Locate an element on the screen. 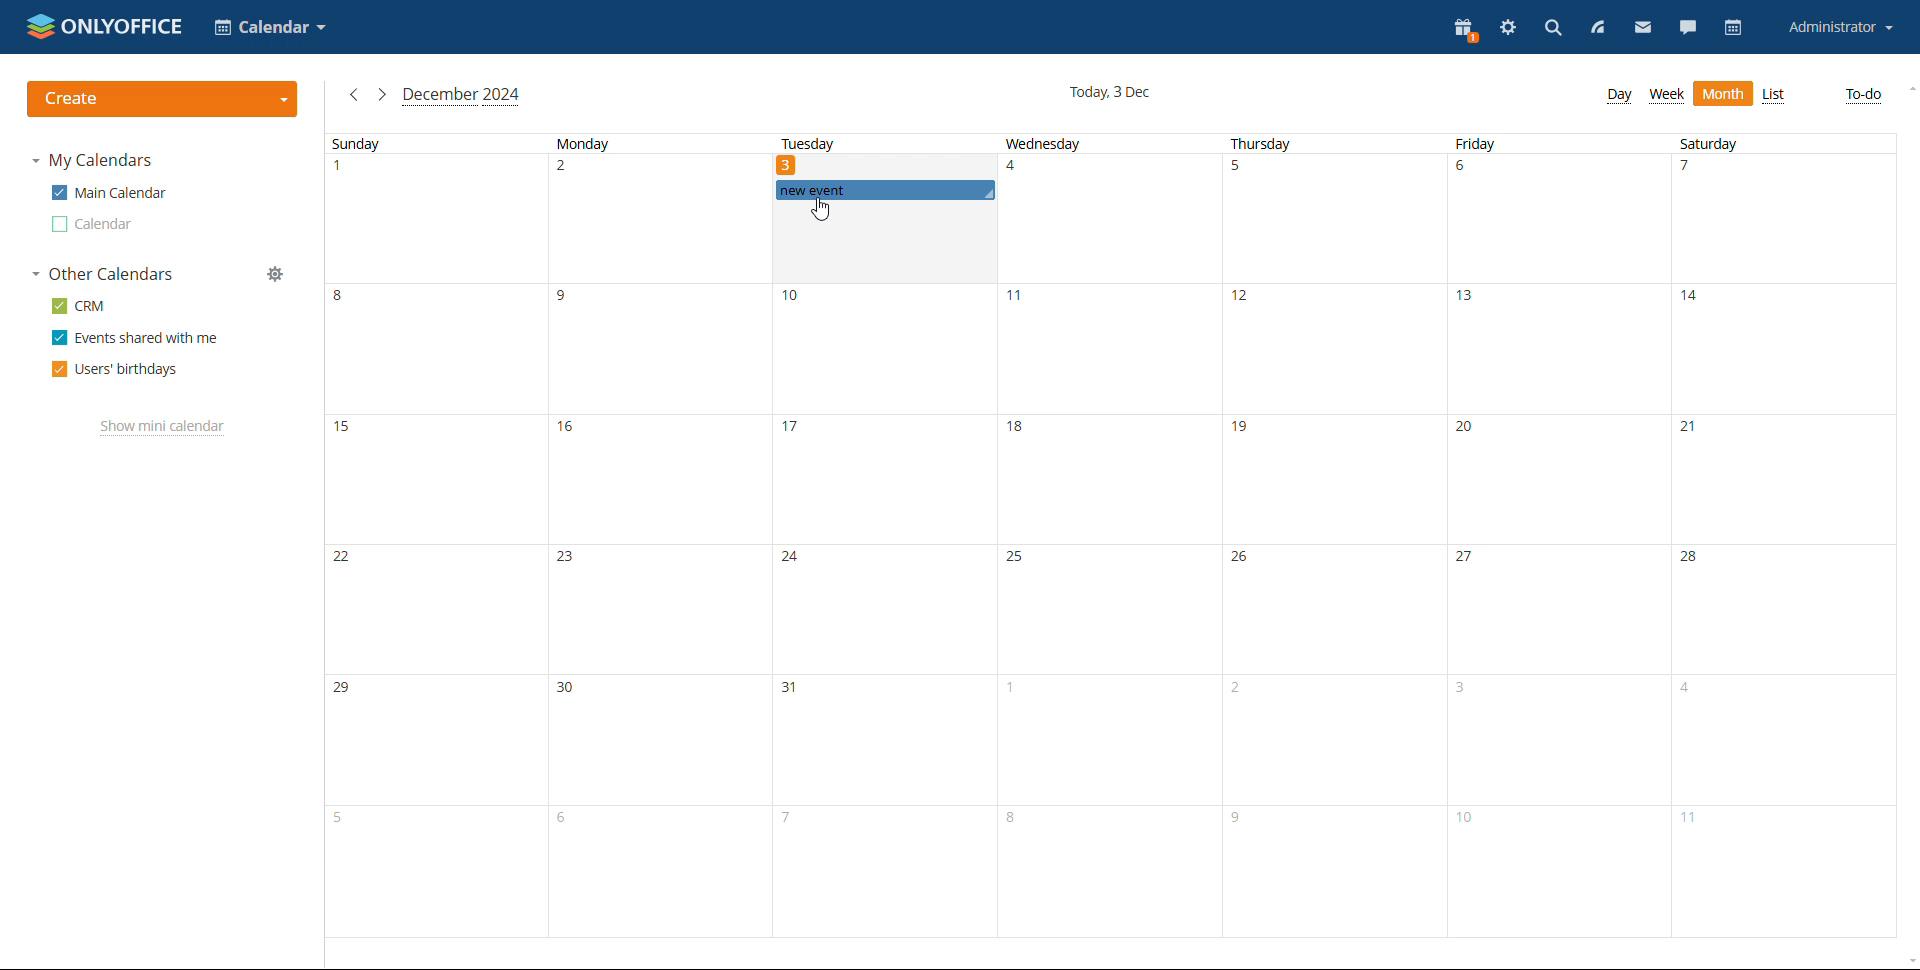 This screenshot has width=1920, height=970. users' birthdays is located at coordinates (116, 369).